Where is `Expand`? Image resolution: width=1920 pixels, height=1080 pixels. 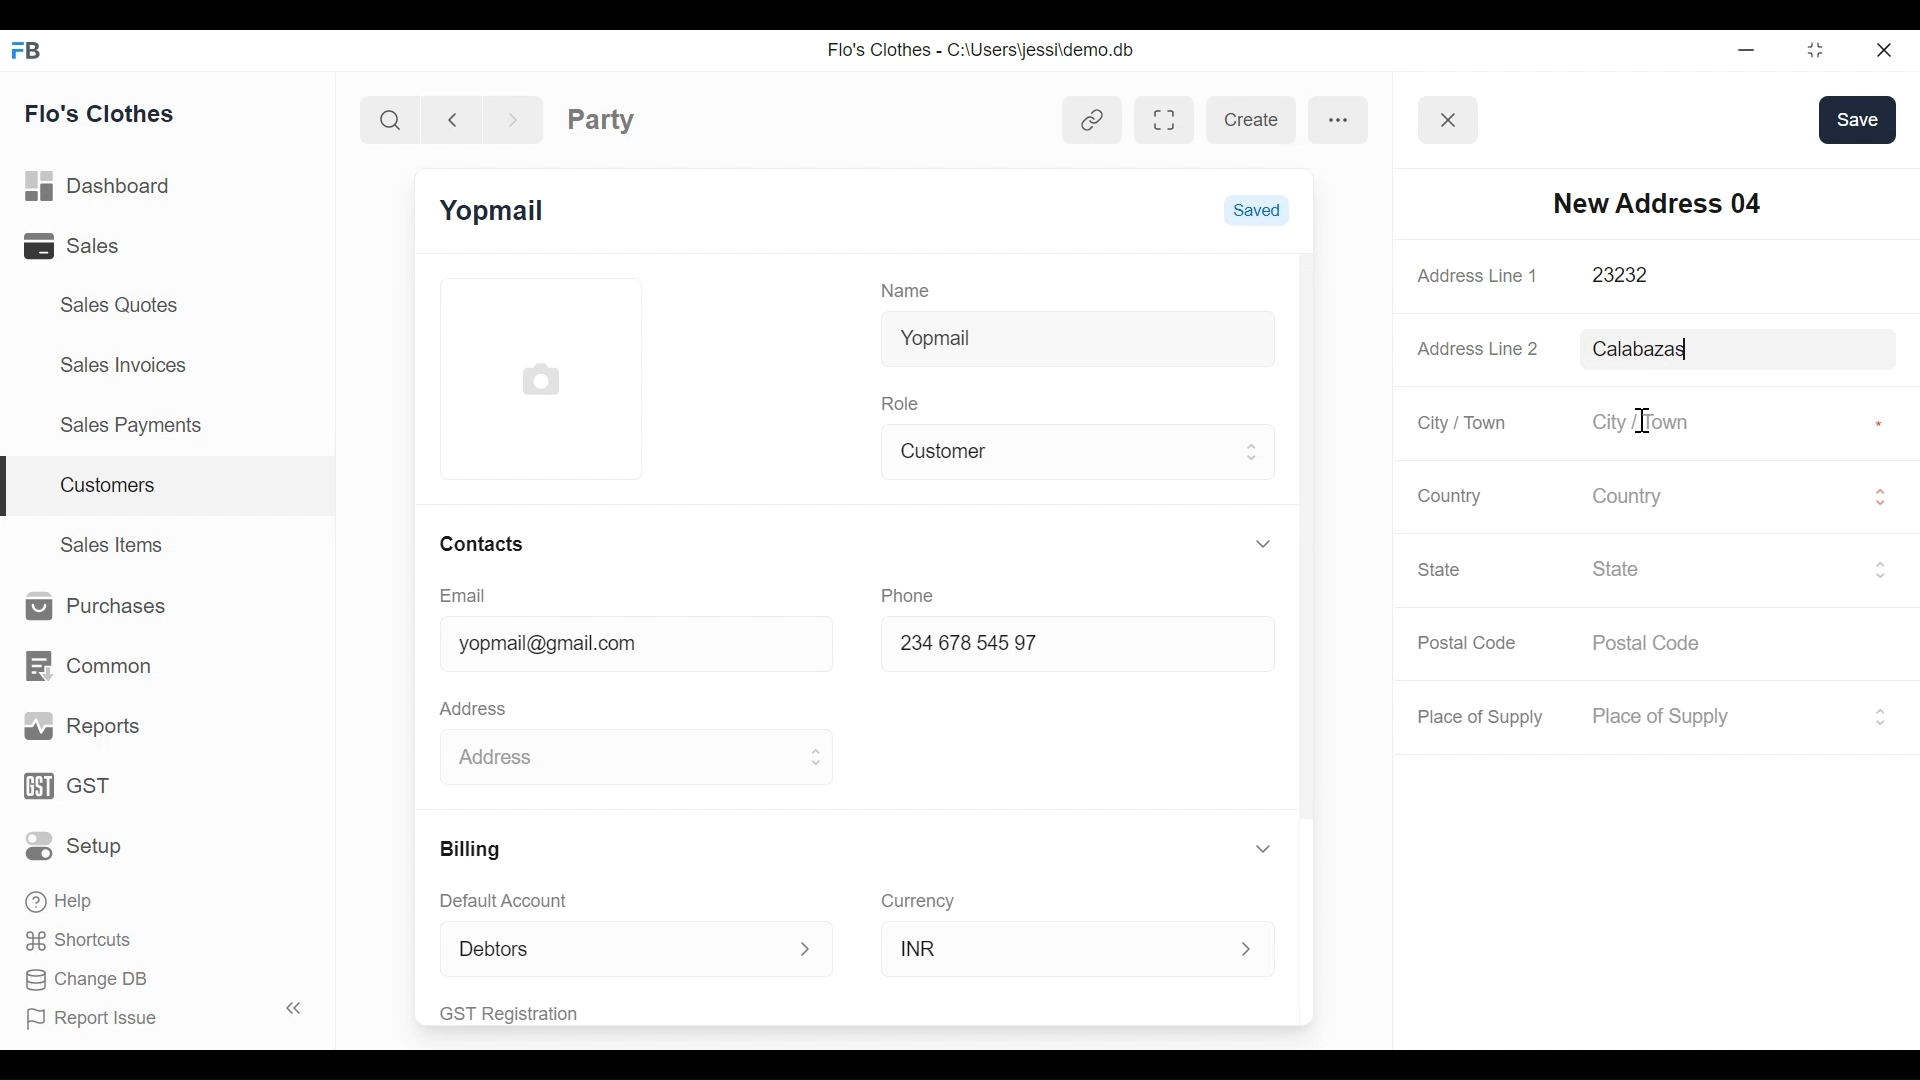
Expand is located at coordinates (1879, 716).